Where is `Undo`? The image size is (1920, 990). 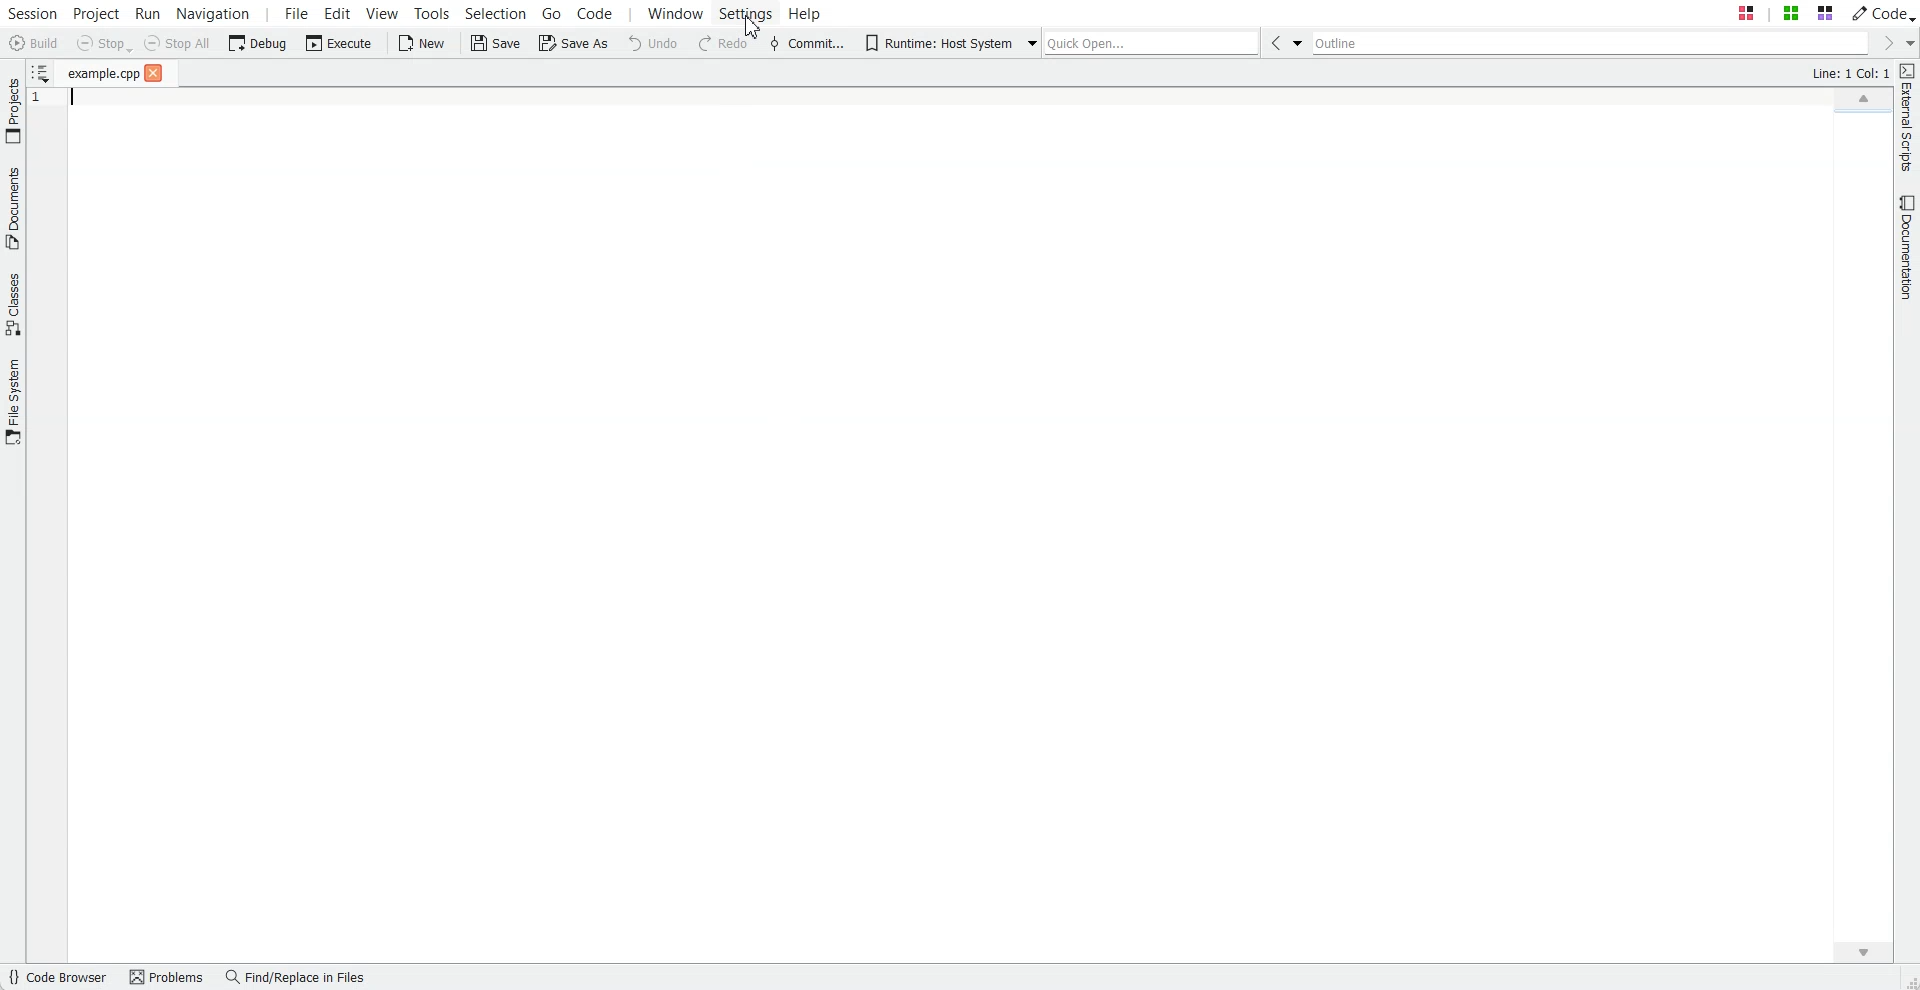
Undo is located at coordinates (653, 44).